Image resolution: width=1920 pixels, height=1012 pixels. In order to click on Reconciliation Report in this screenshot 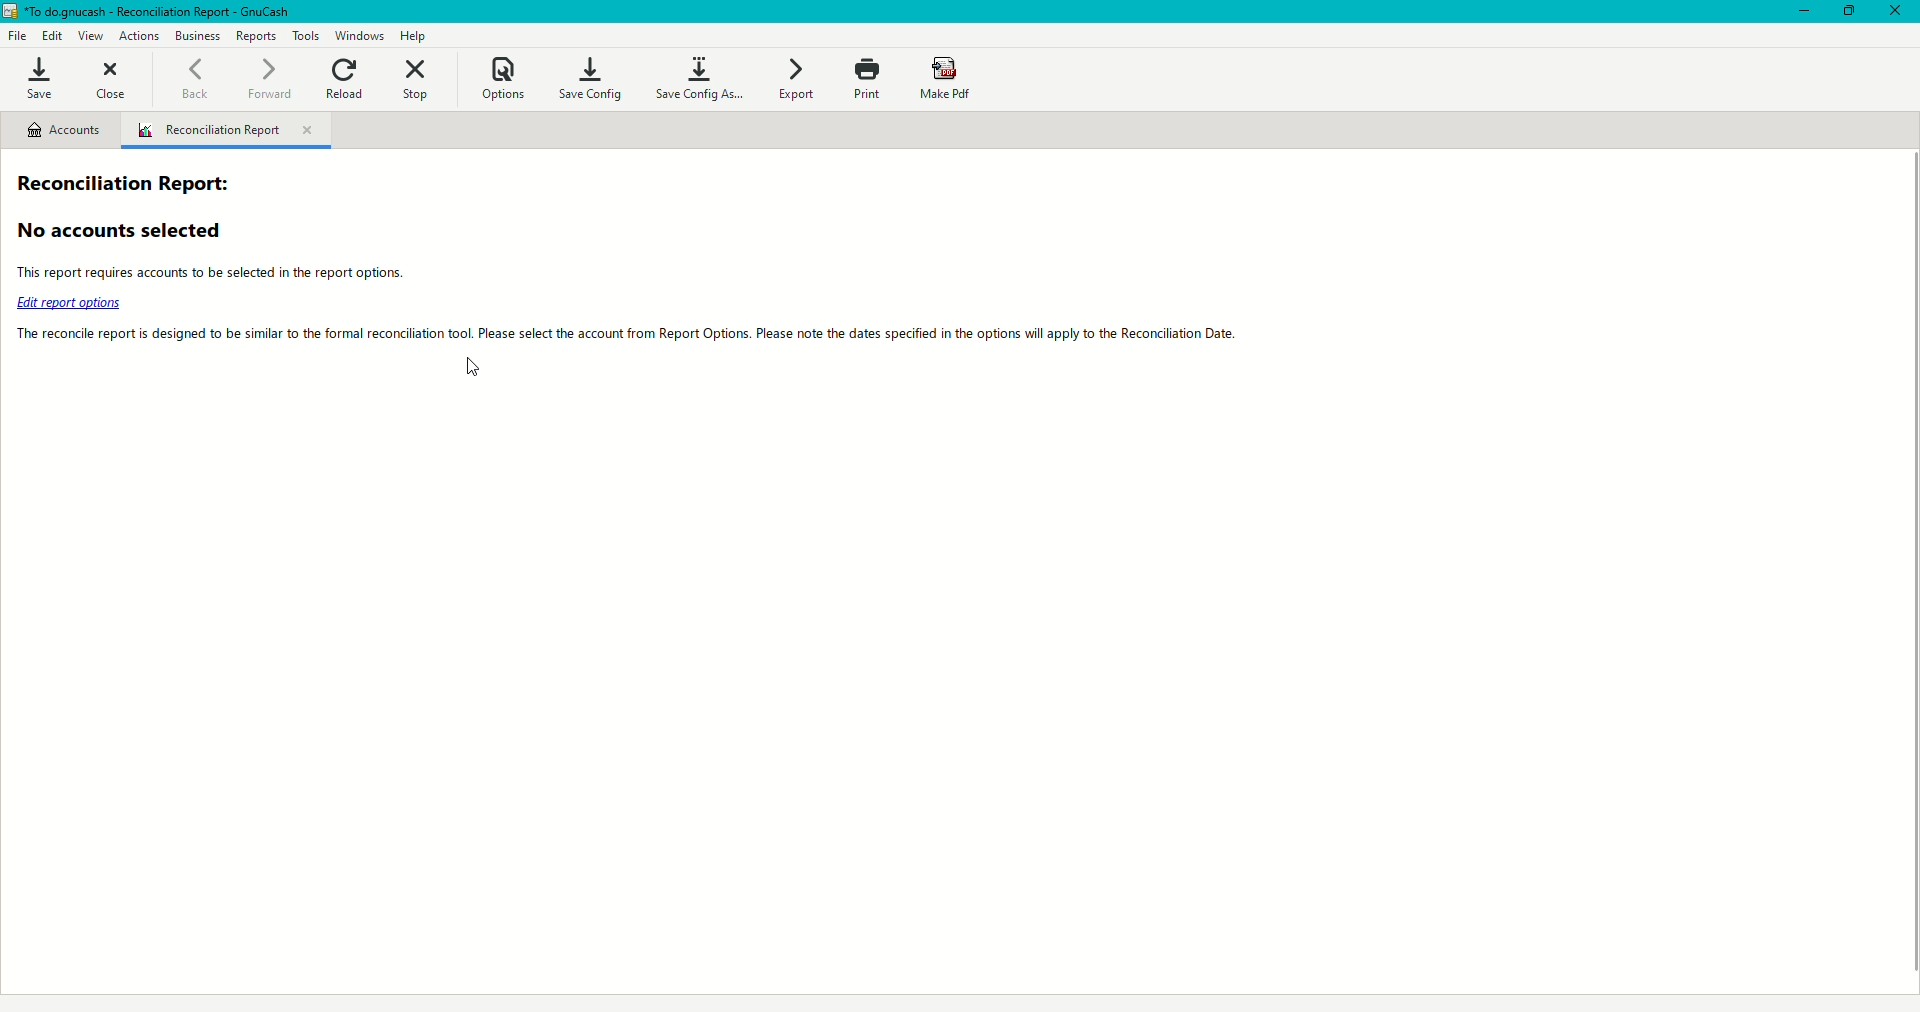, I will do `click(232, 131)`.